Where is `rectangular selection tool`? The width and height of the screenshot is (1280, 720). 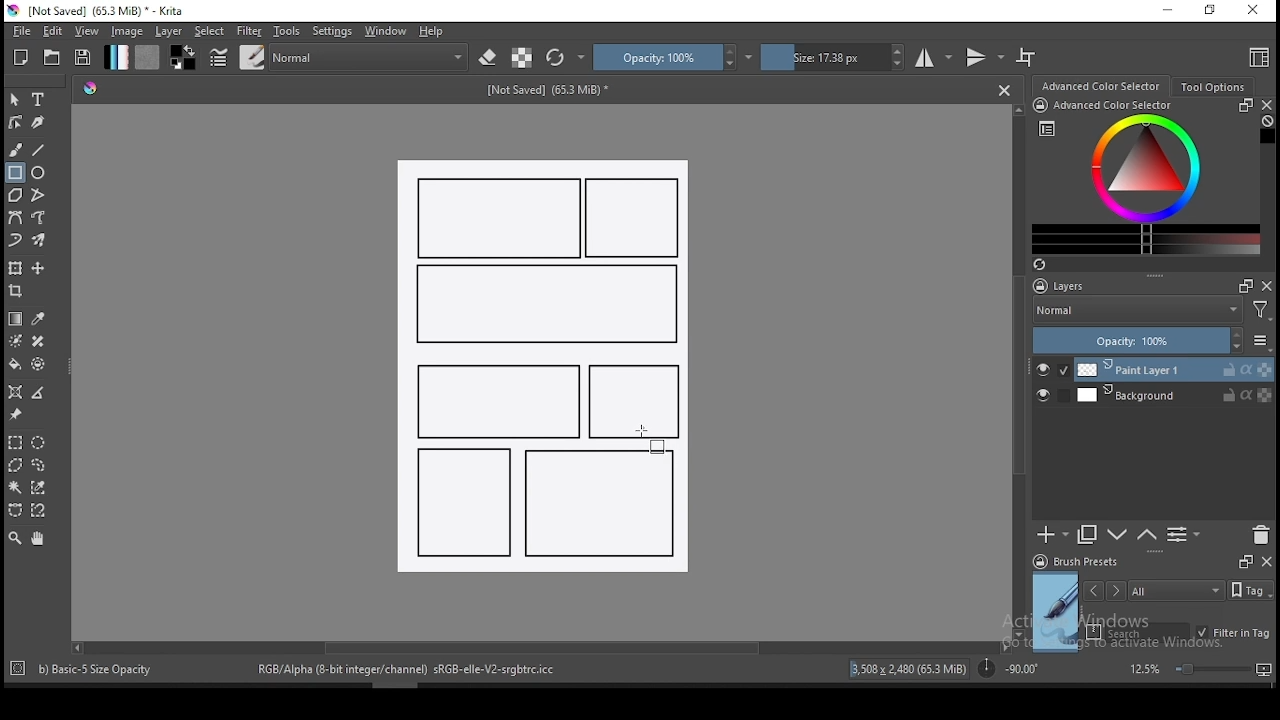 rectangular selection tool is located at coordinates (14, 442).